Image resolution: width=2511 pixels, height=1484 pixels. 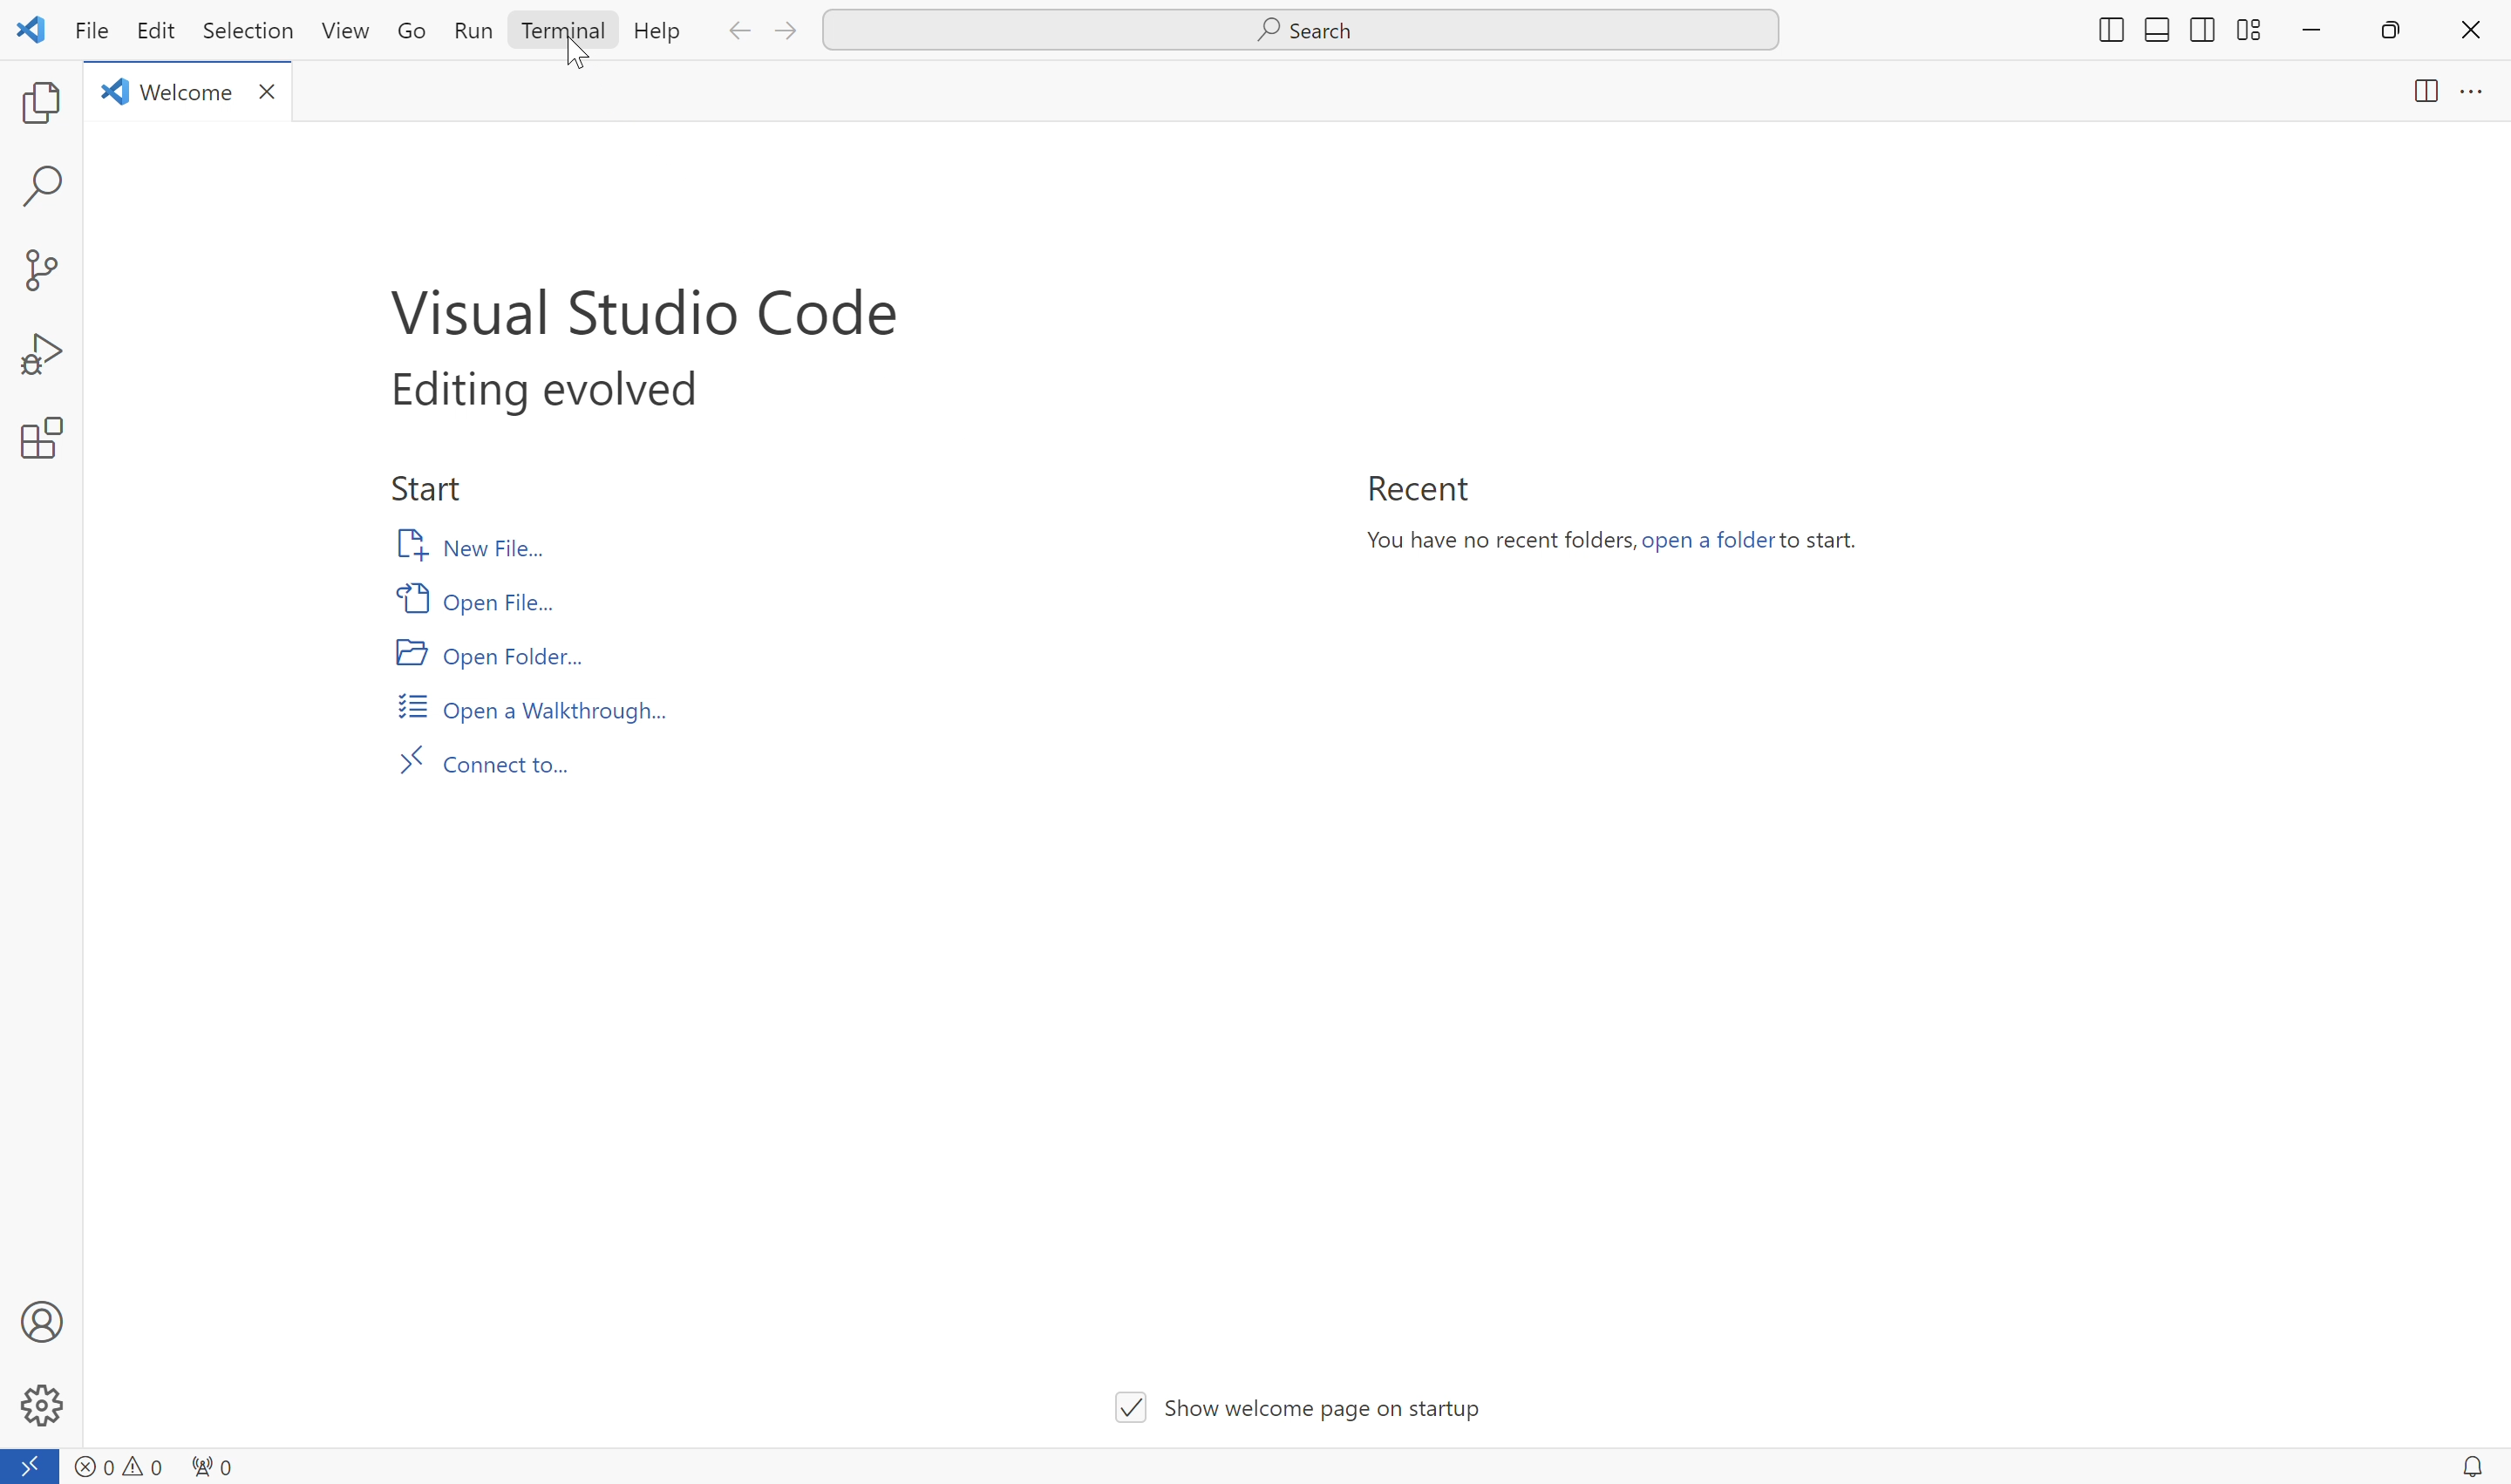 What do you see at coordinates (532, 706) in the screenshot?
I see `Open a Walkthrough...` at bounding box center [532, 706].